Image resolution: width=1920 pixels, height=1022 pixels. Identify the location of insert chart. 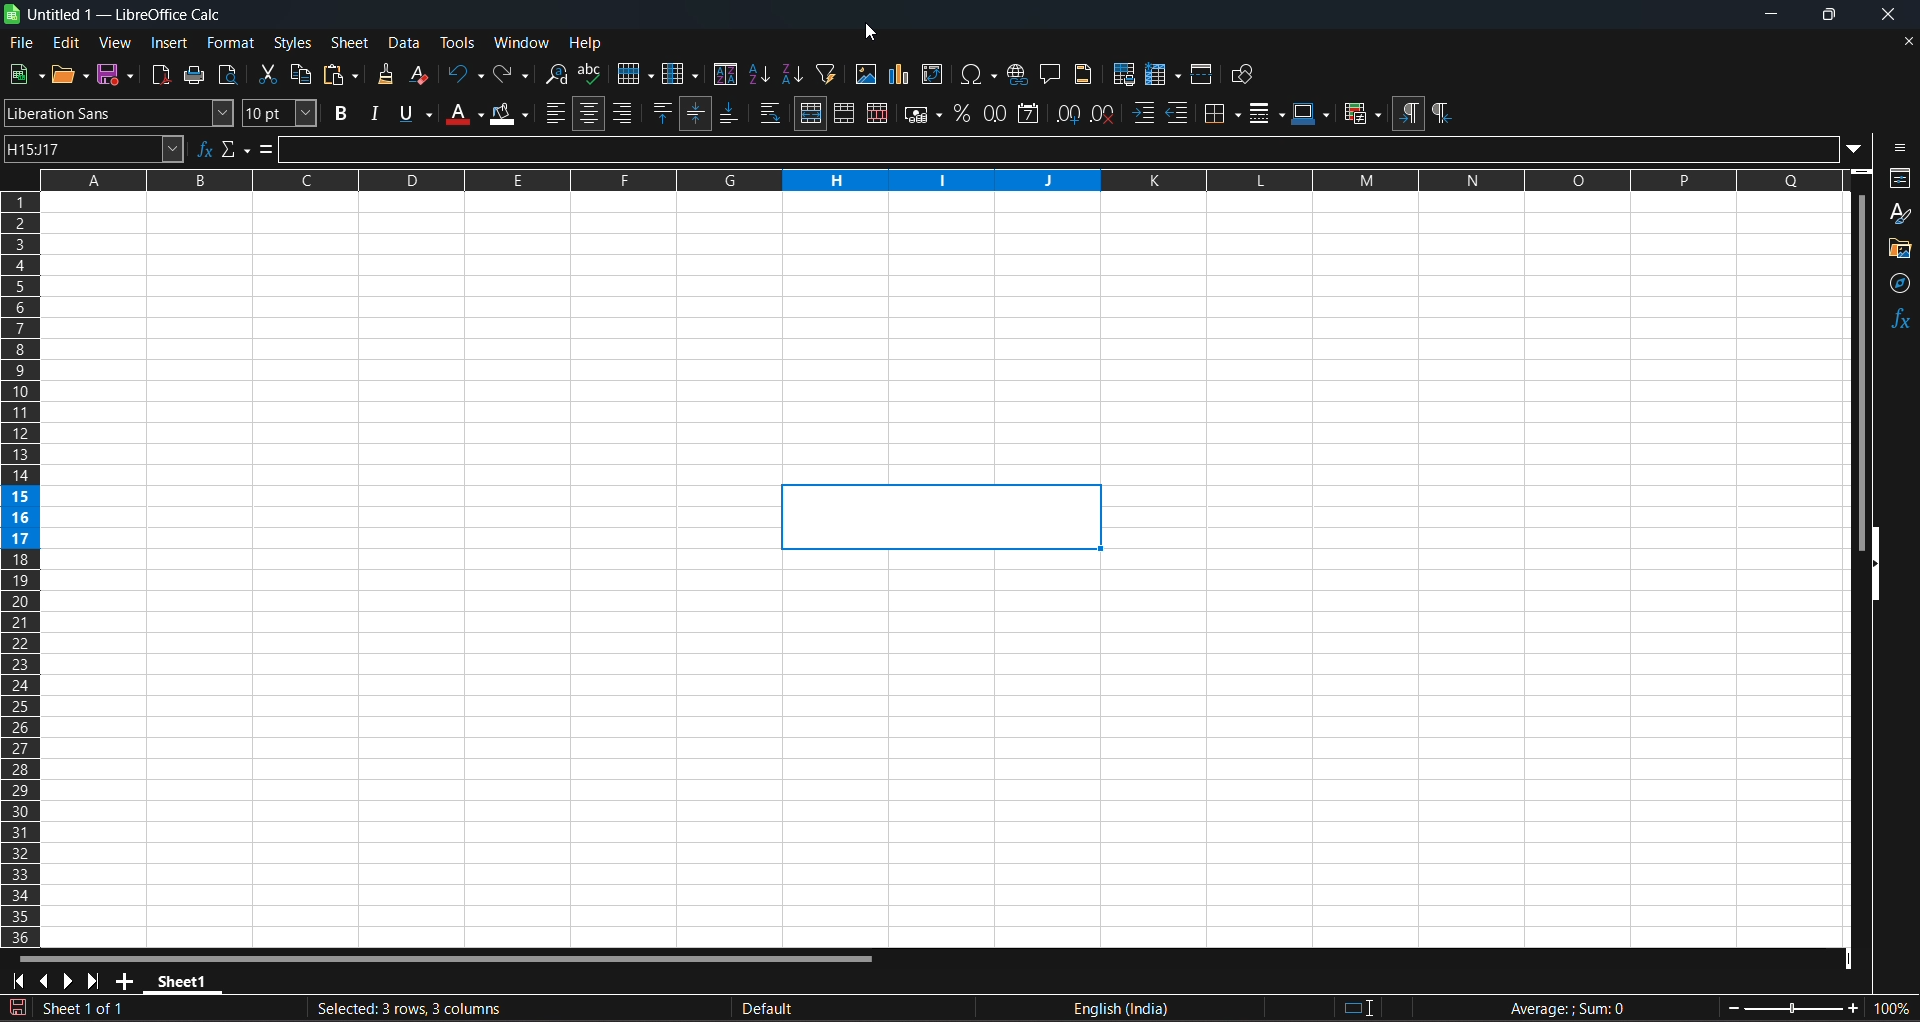
(901, 72).